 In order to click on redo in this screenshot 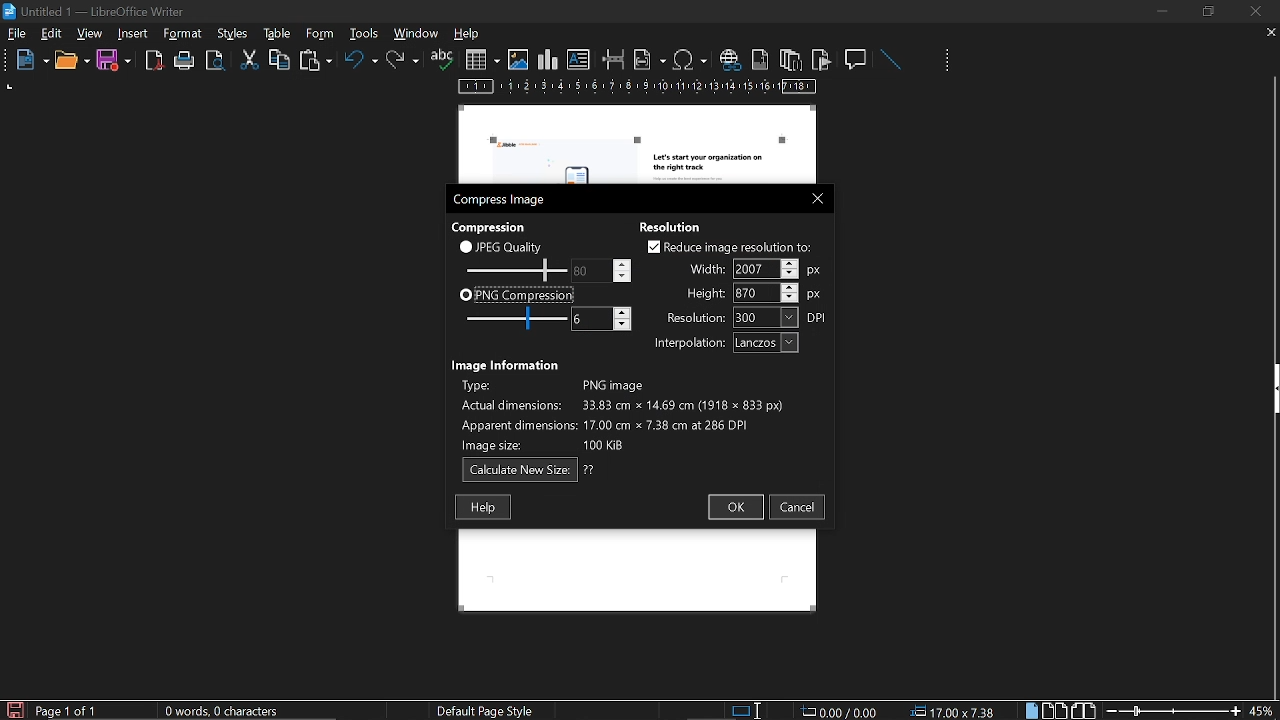, I will do `click(403, 60)`.